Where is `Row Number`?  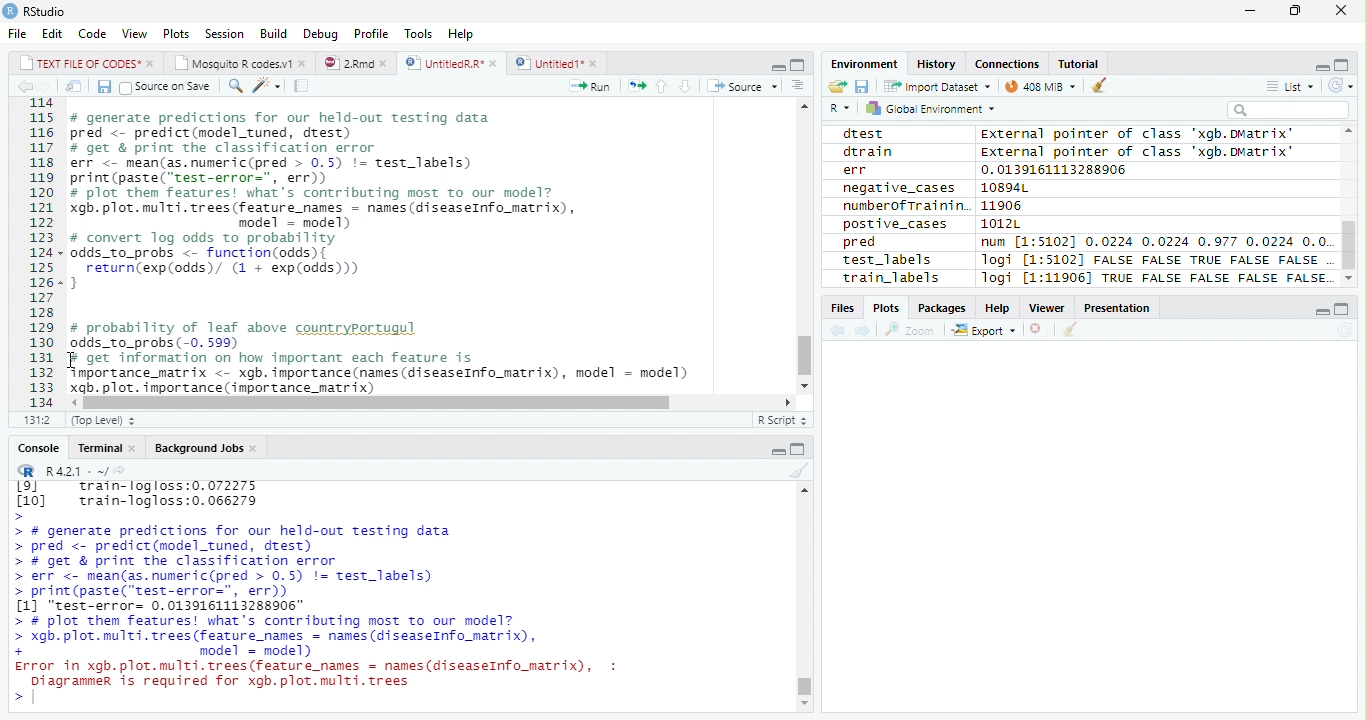
Row Number is located at coordinates (35, 253).